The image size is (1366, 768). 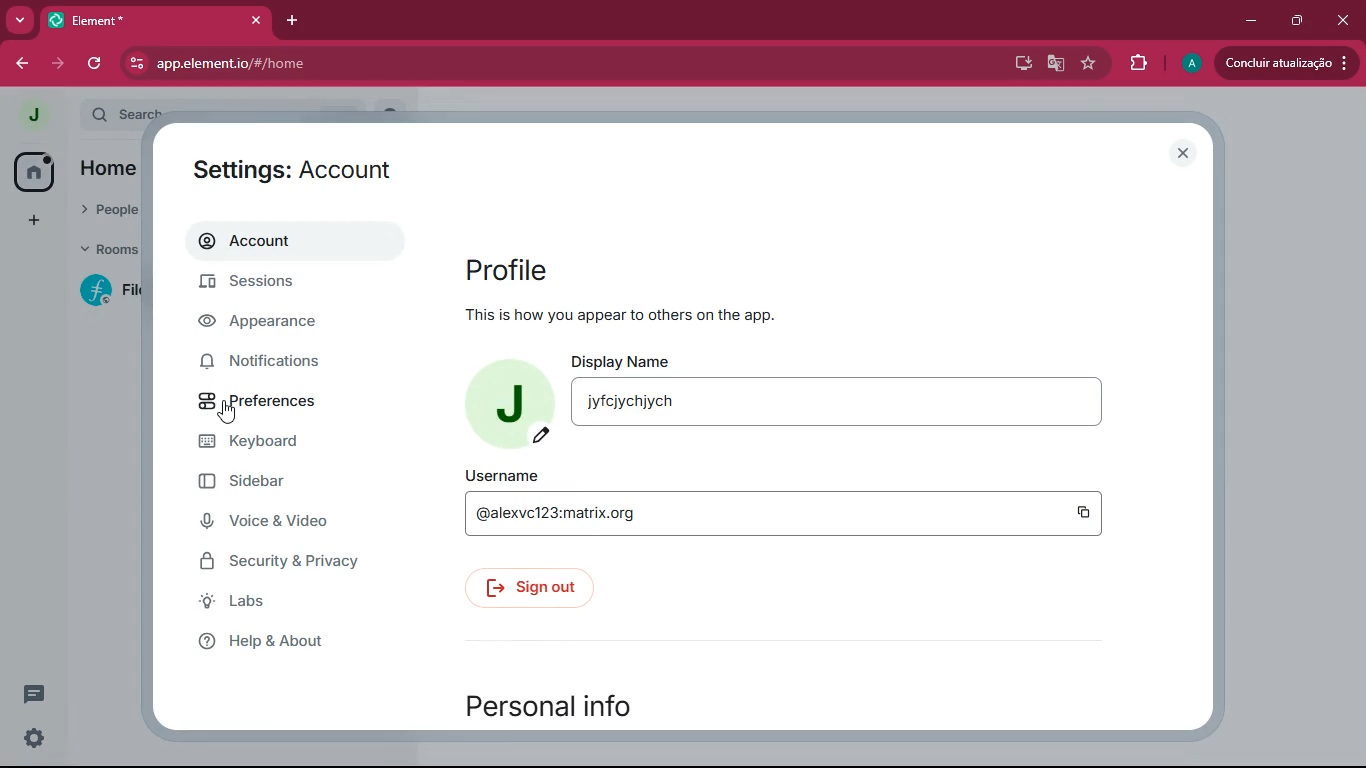 I want to click on forward, so click(x=61, y=64).